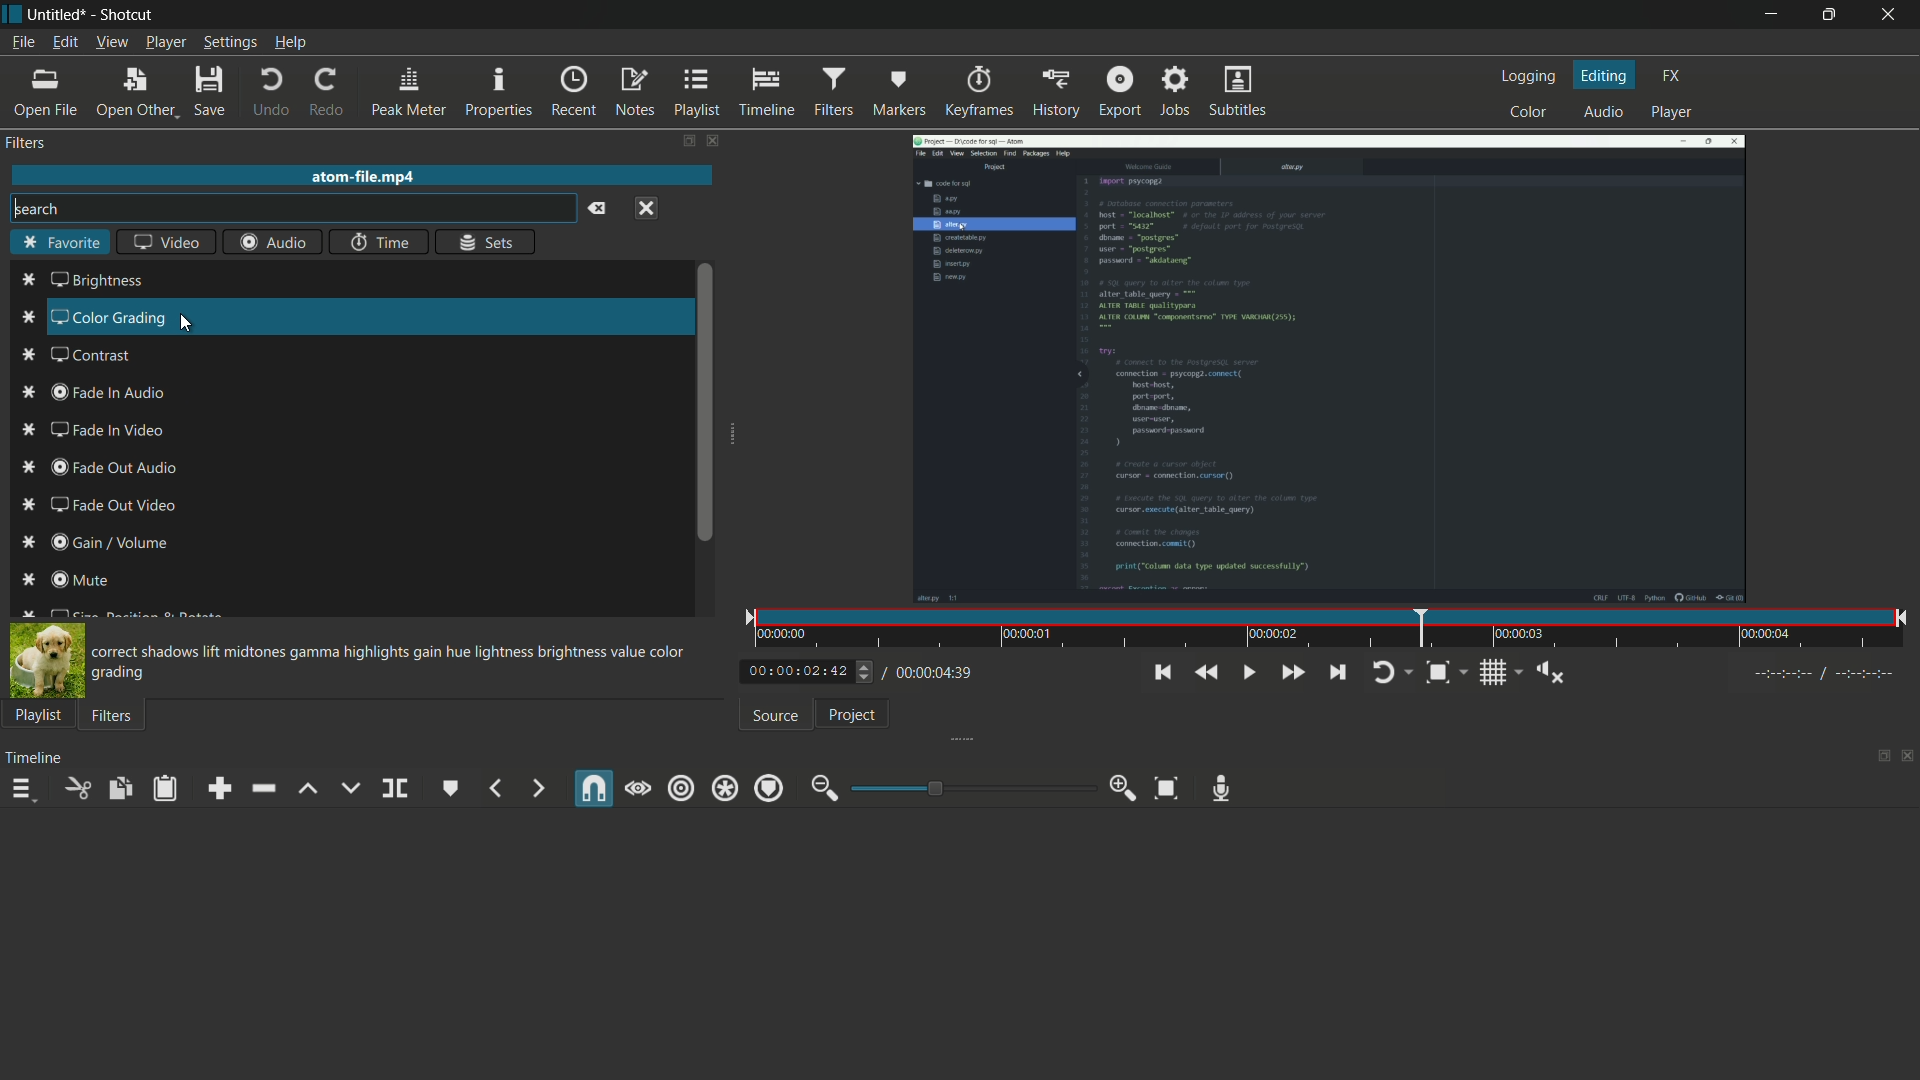 The width and height of the screenshot is (1920, 1080). Describe the element at coordinates (709, 140) in the screenshot. I see `close filter` at that location.